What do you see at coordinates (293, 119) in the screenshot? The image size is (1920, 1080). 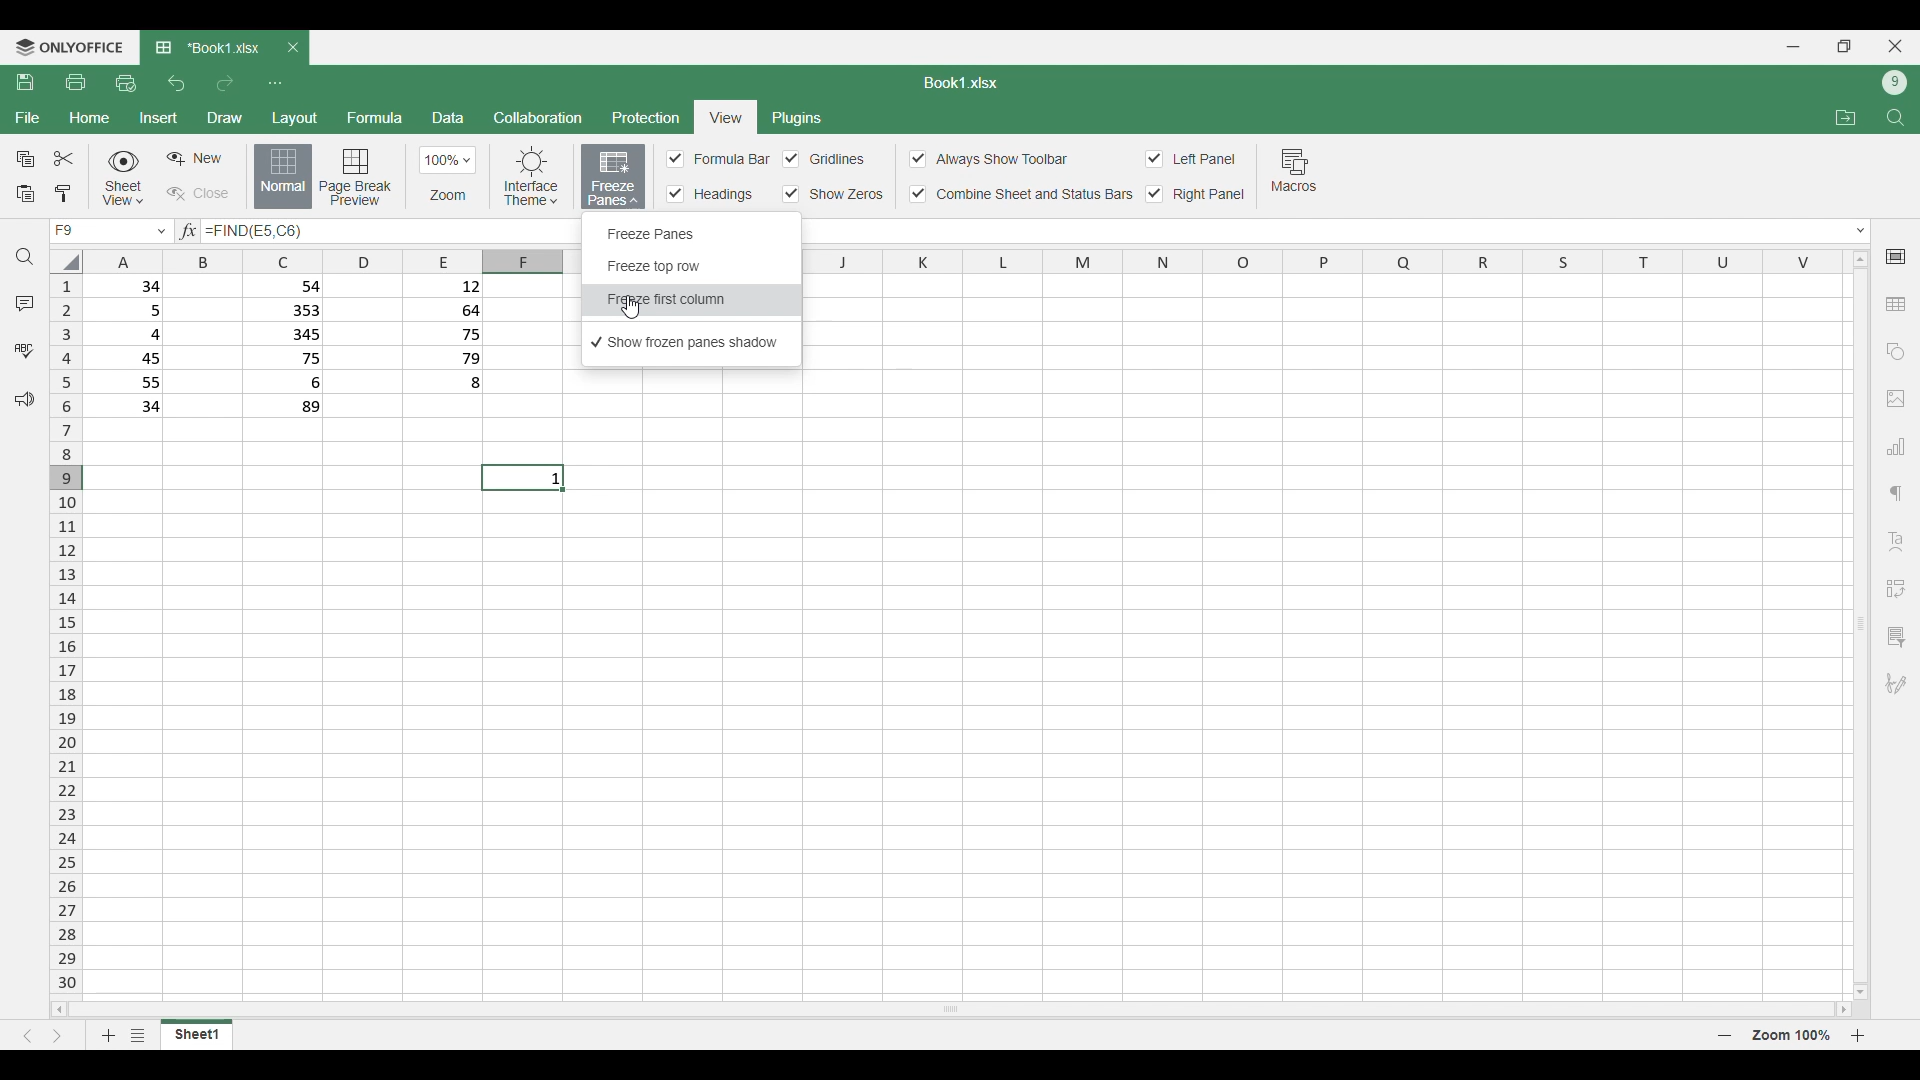 I see `Layout menu` at bounding box center [293, 119].